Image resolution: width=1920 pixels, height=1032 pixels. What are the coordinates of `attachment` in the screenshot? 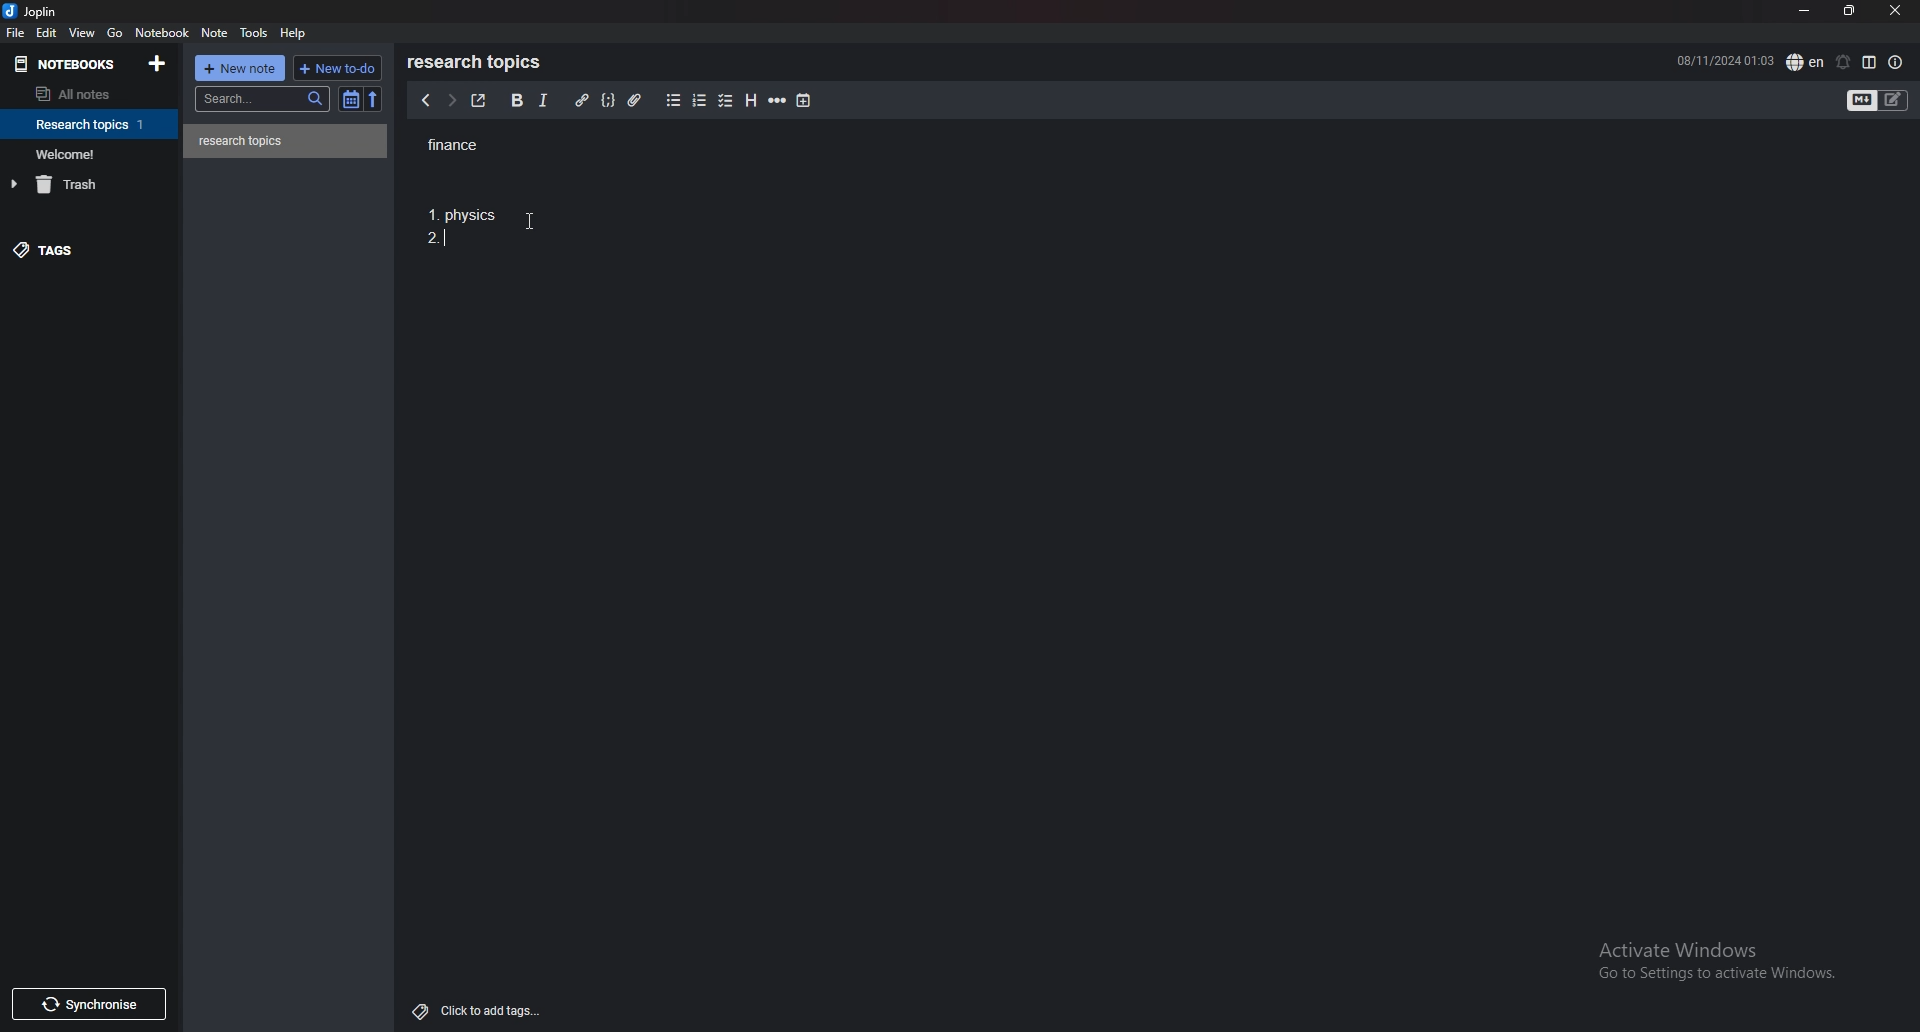 It's located at (634, 99).